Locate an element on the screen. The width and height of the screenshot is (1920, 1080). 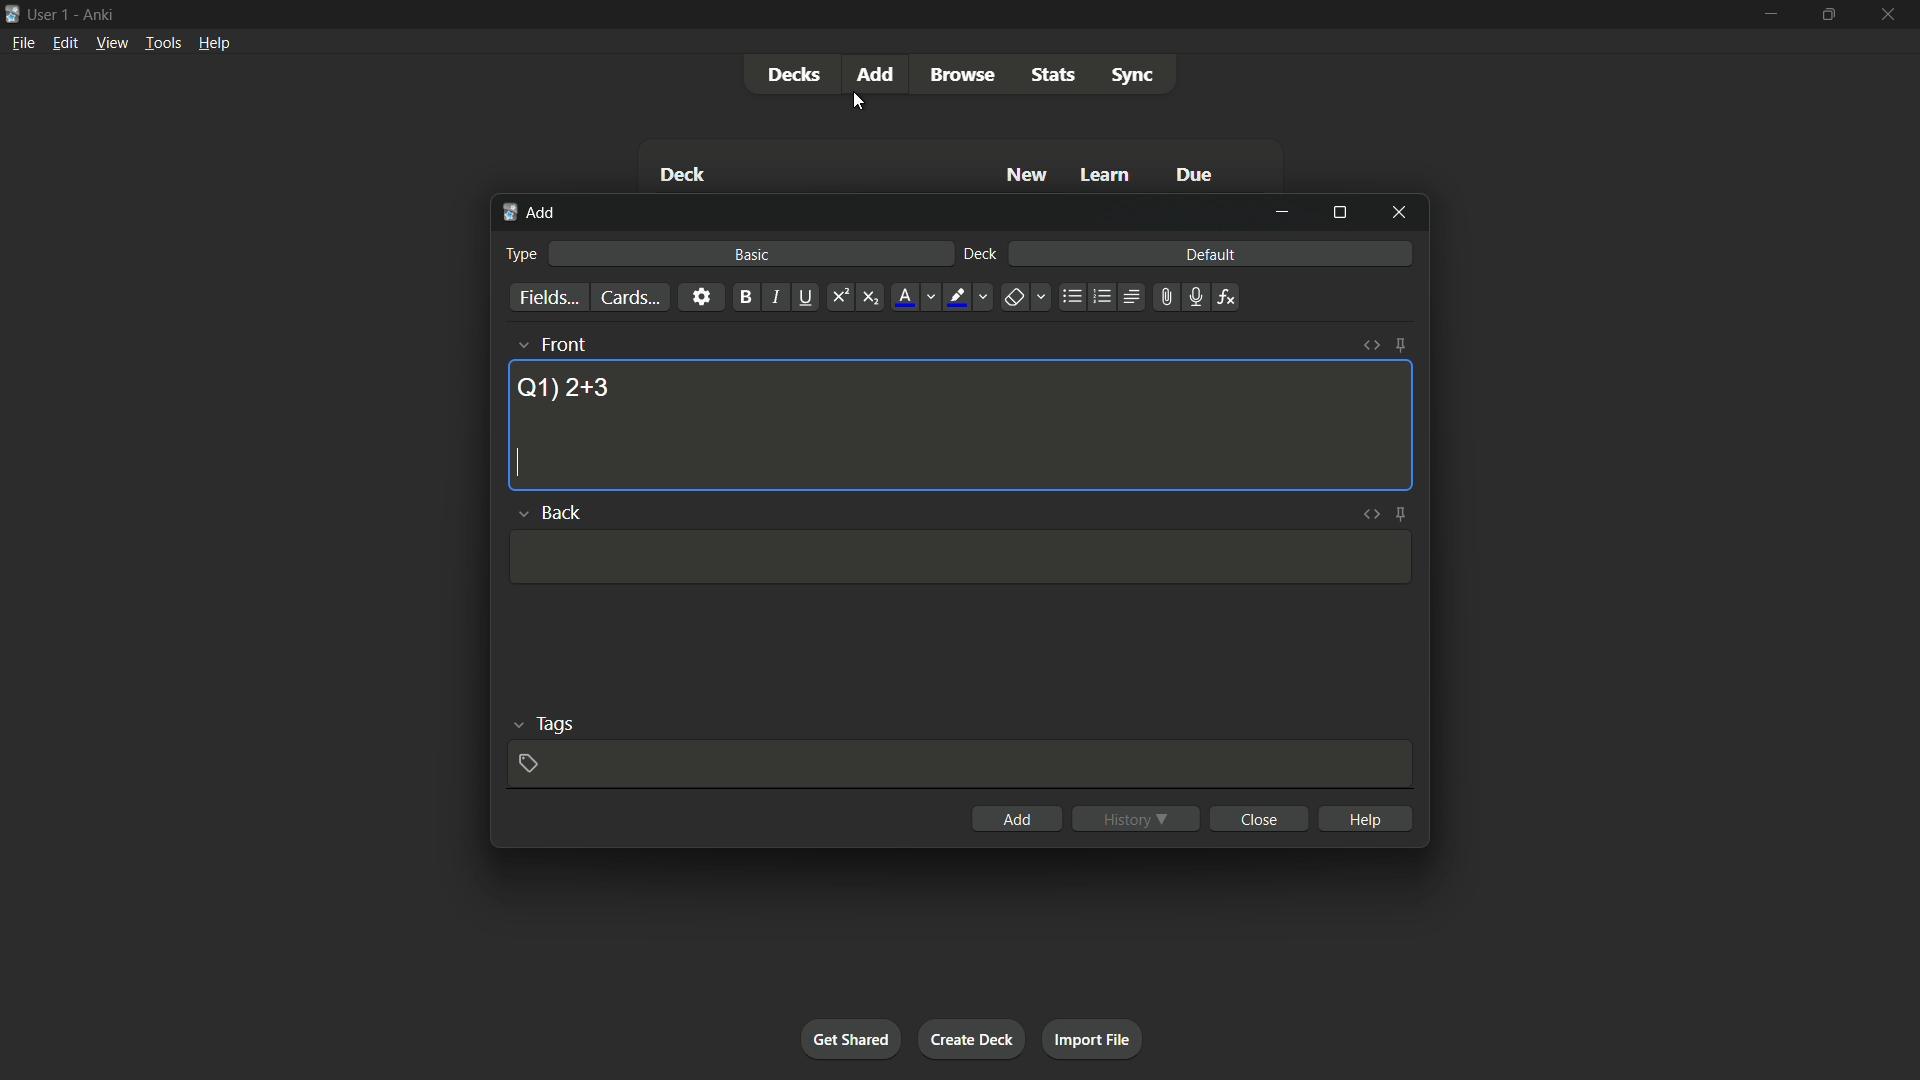
deck is located at coordinates (981, 255).